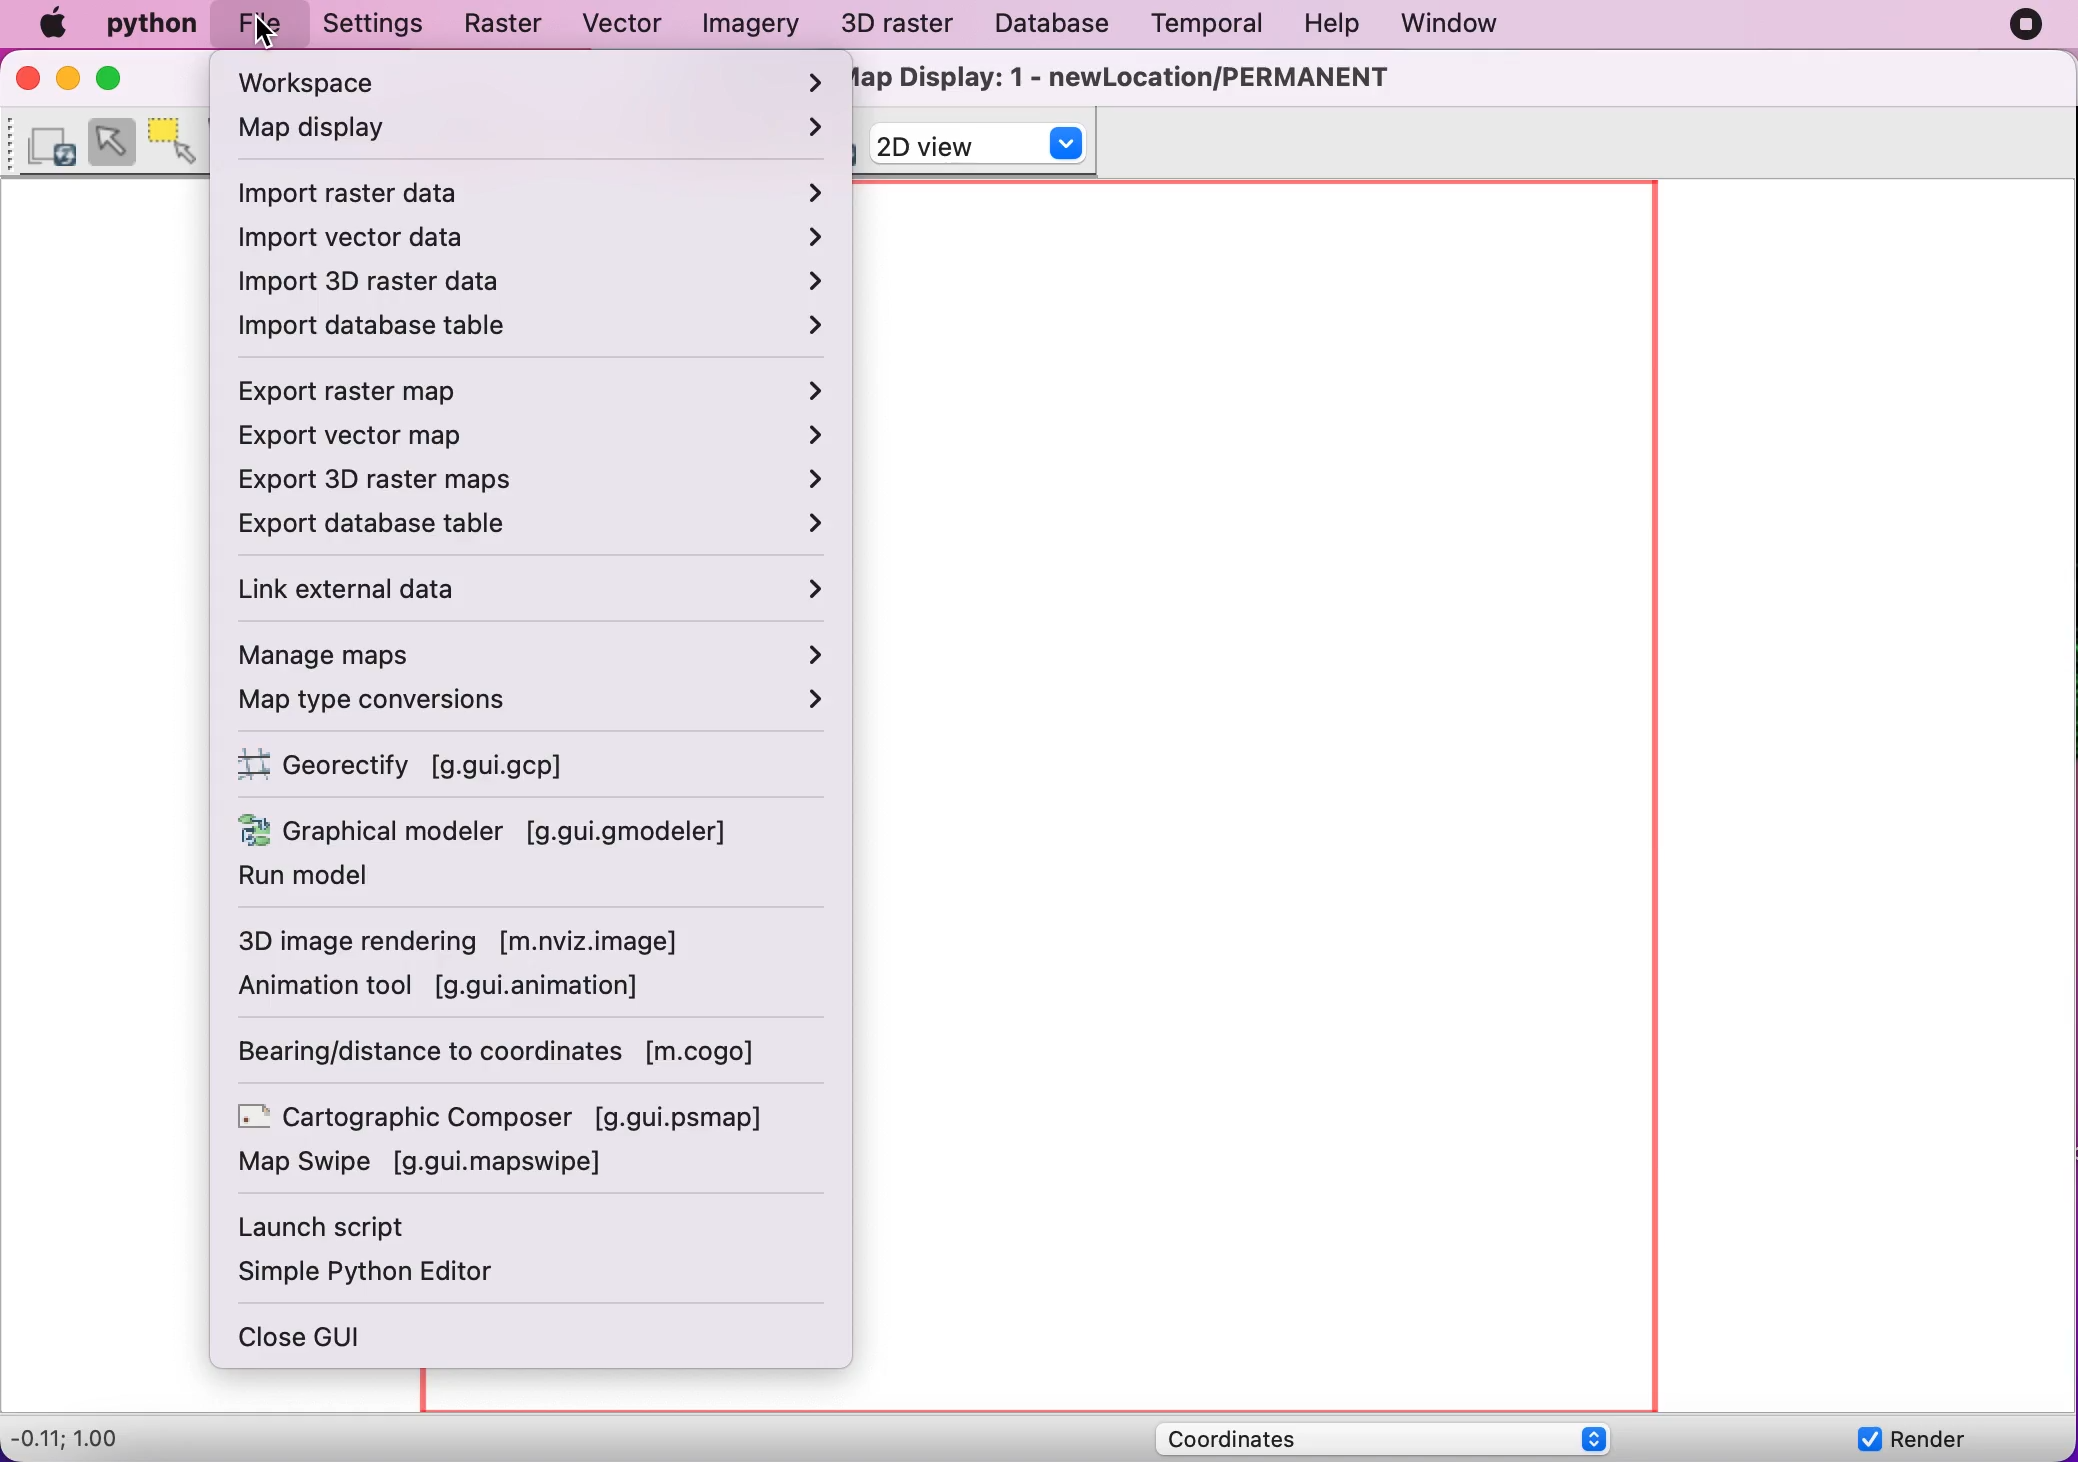 This screenshot has width=2078, height=1462. Describe the element at coordinates (258, 28) in the screenshot. I see `file` at that location.